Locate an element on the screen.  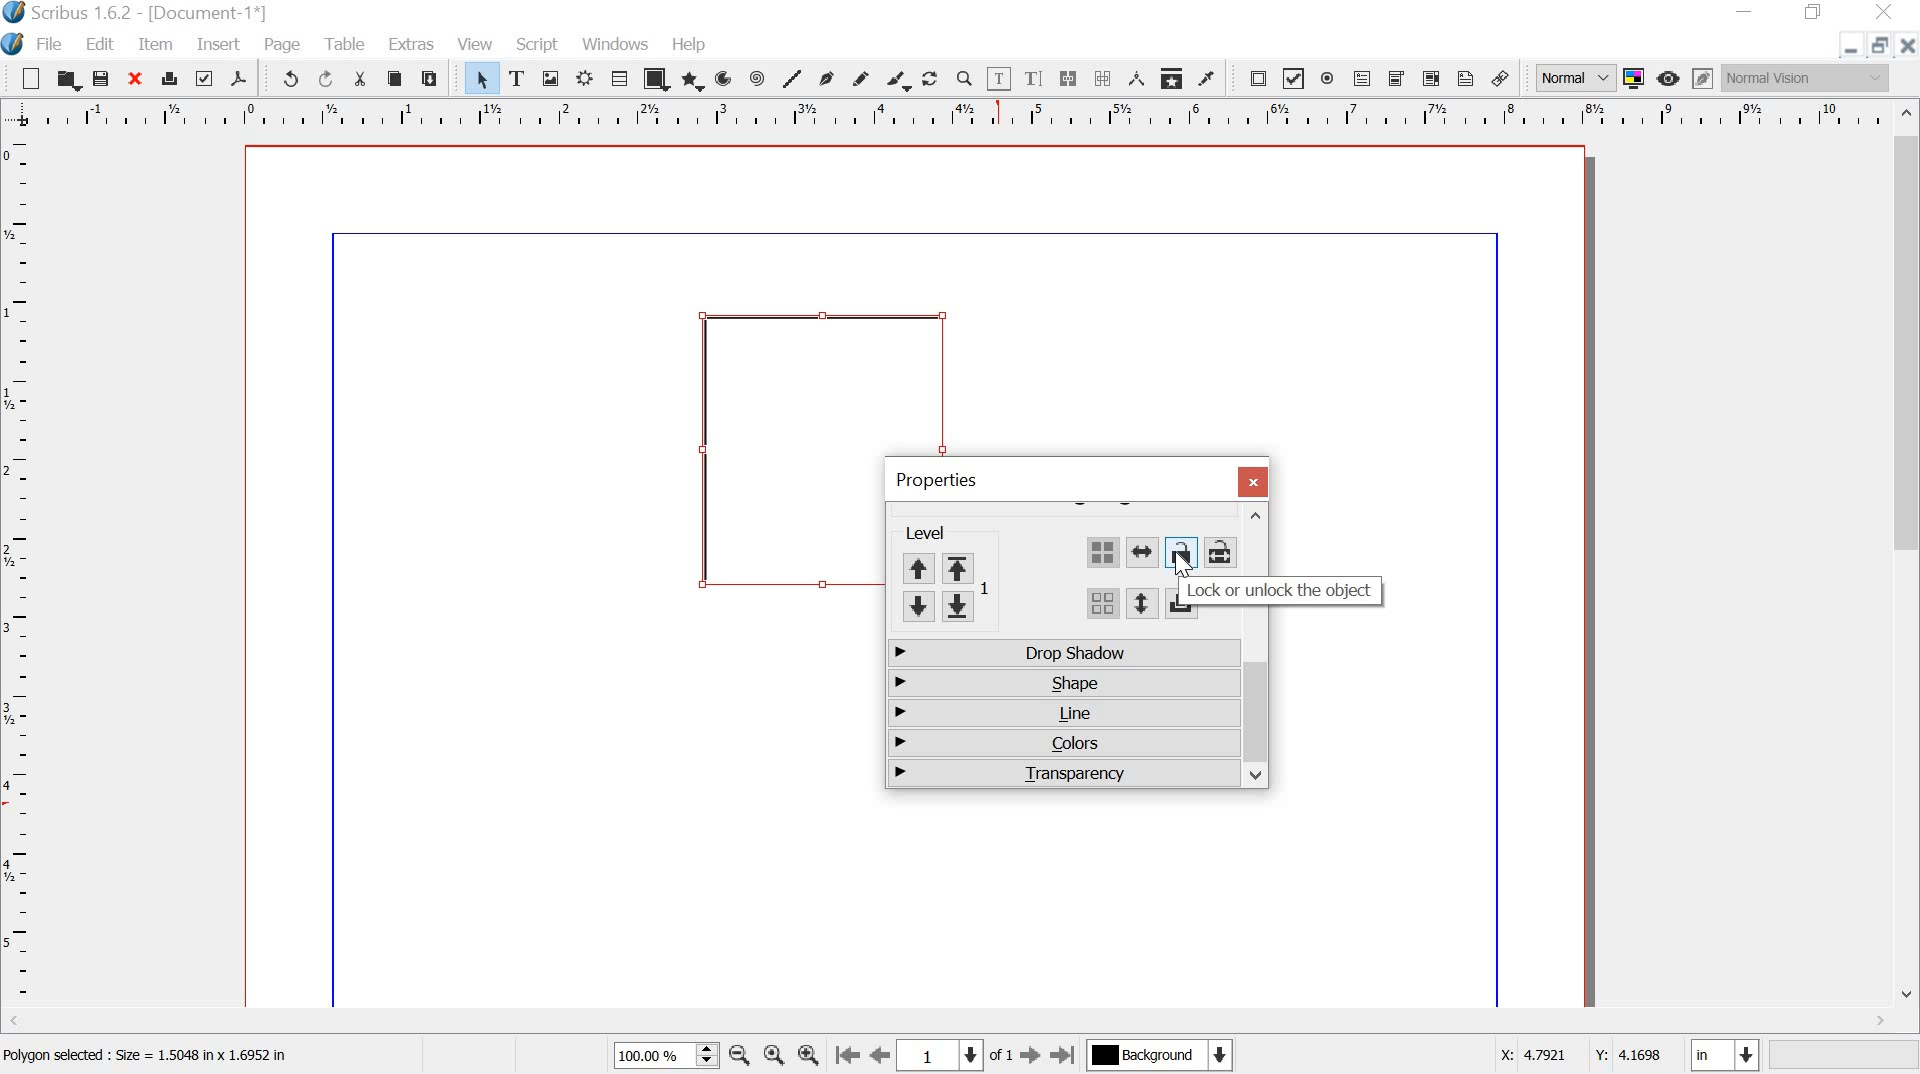
undo is located at coordinates (283, 77).